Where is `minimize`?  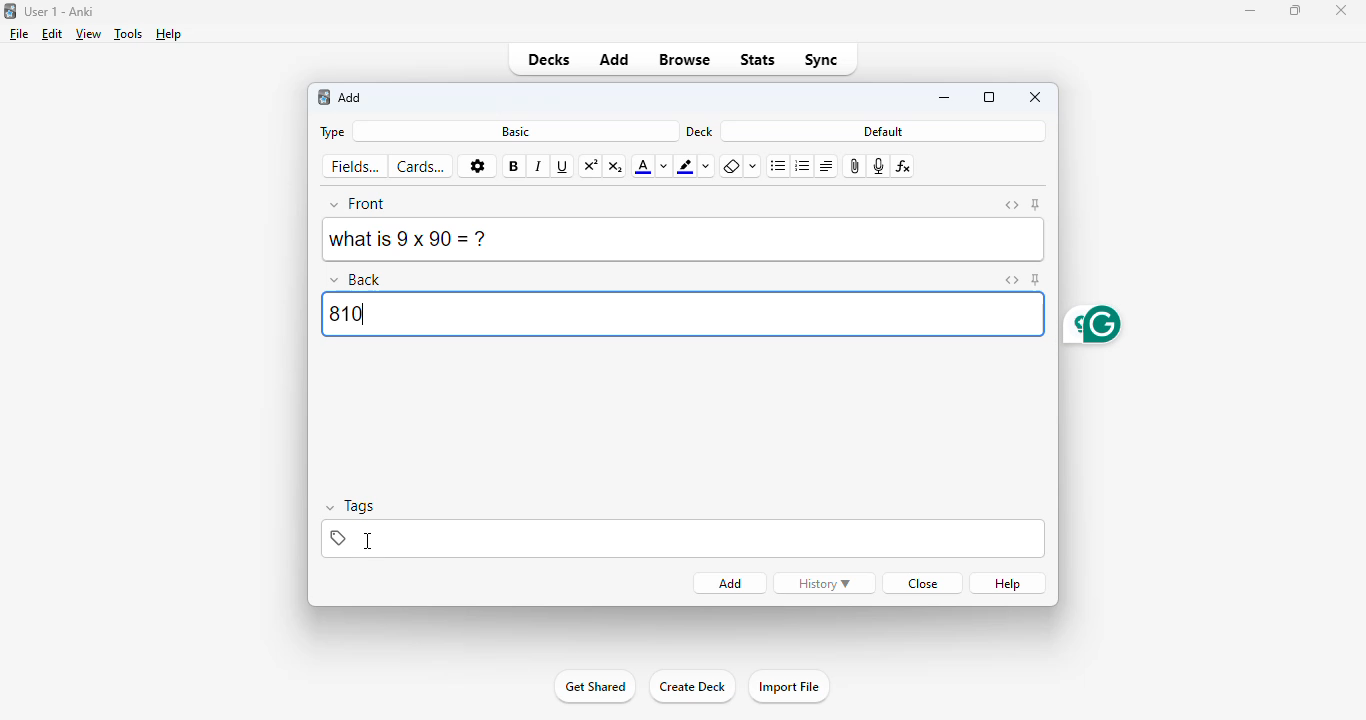 minimize is located at coordinates (1249, 11).